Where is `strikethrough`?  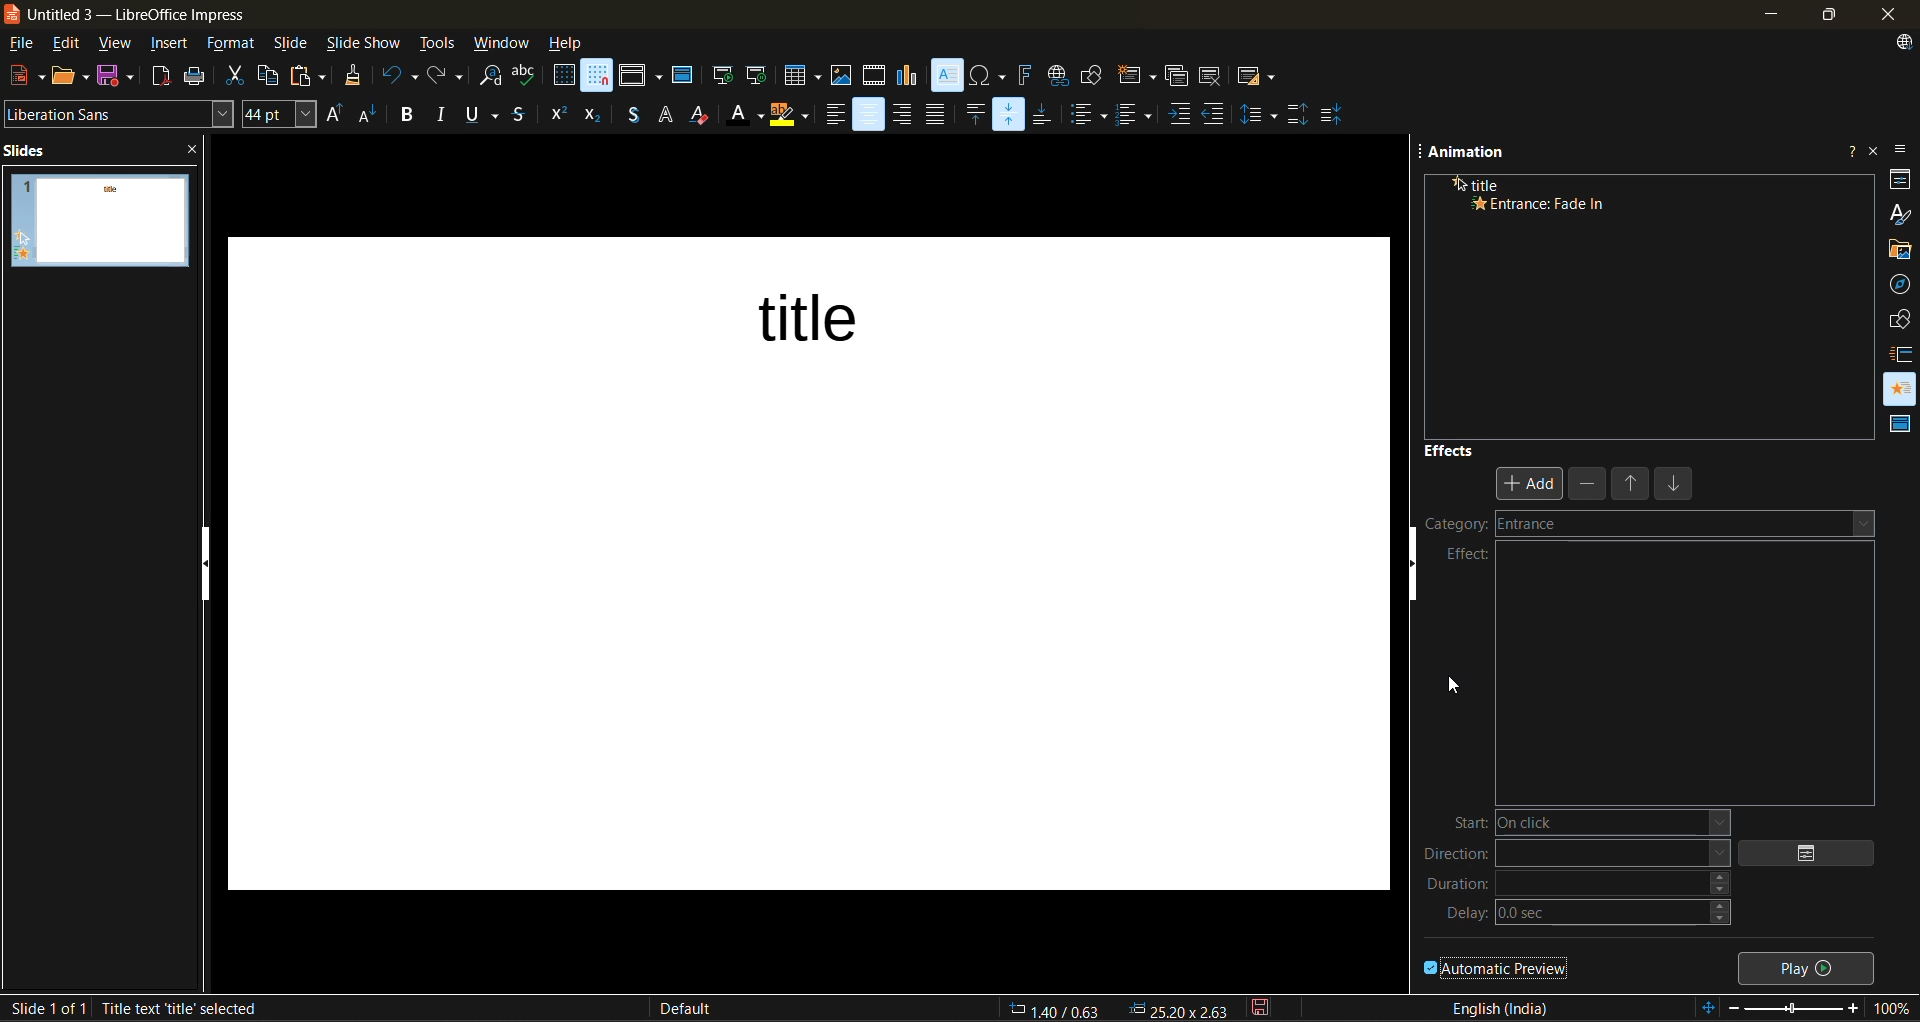
strikethrough is located at coordinates (520, 117).